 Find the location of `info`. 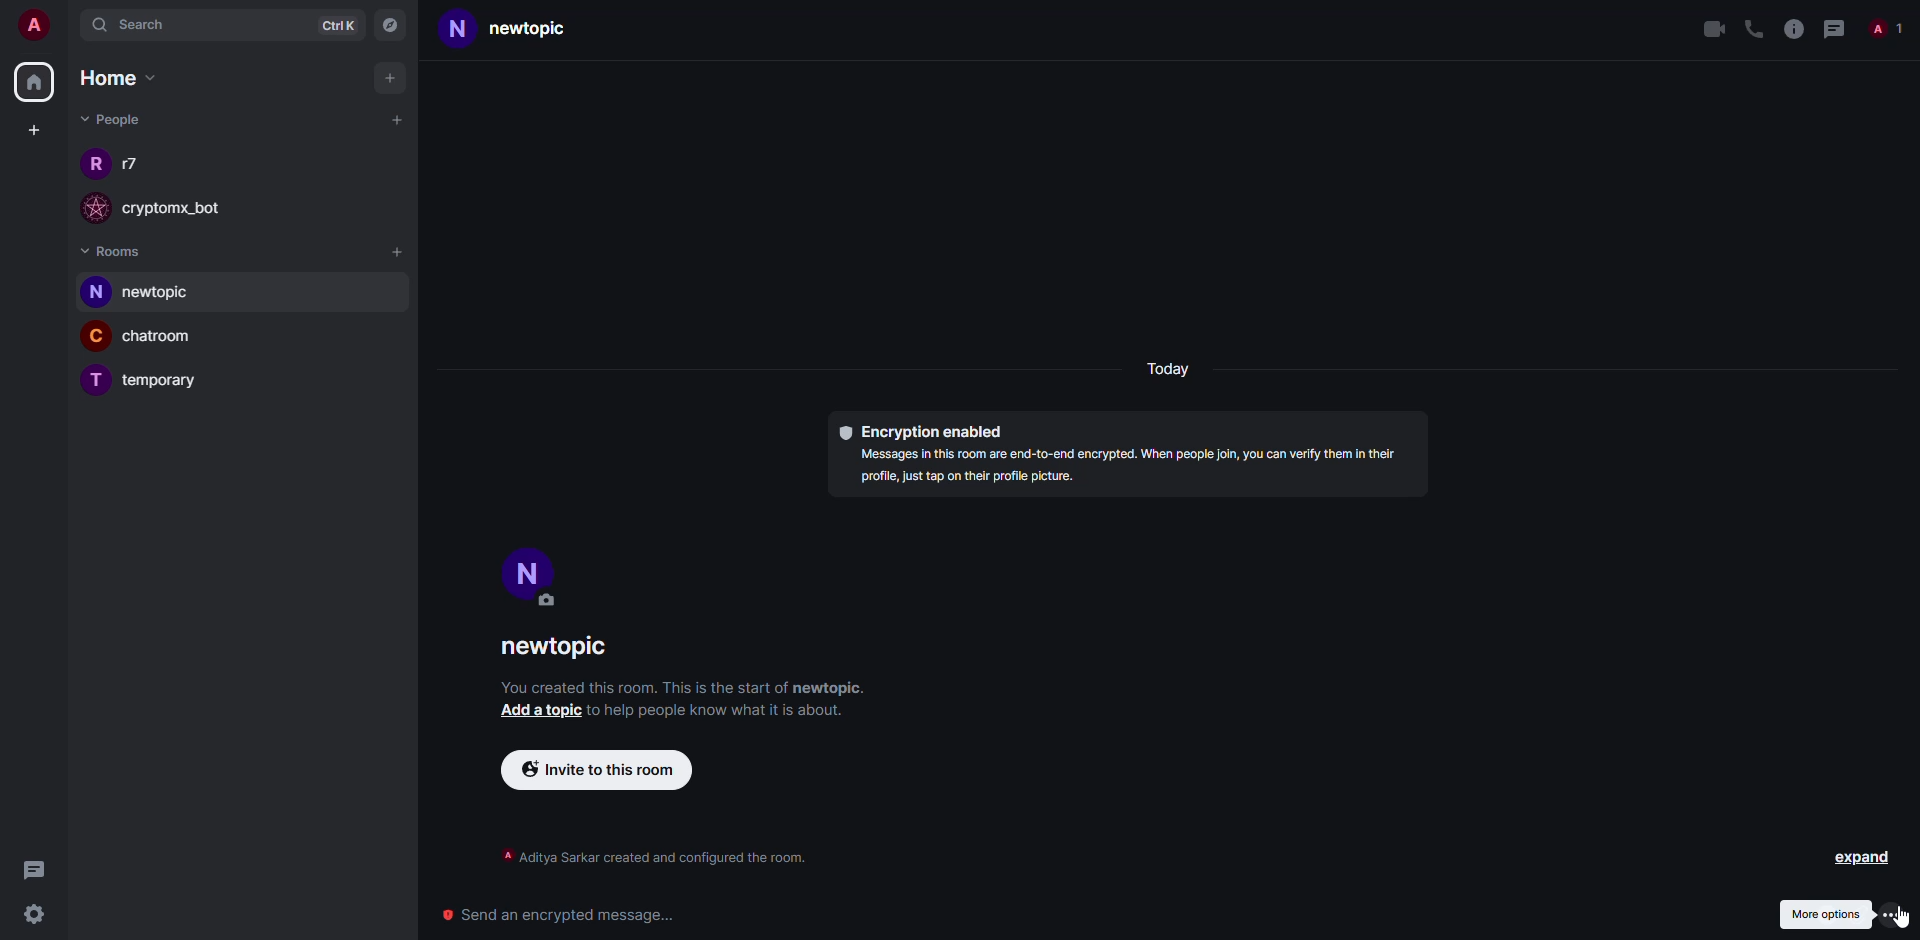

info is located at coordinates (645, 855).